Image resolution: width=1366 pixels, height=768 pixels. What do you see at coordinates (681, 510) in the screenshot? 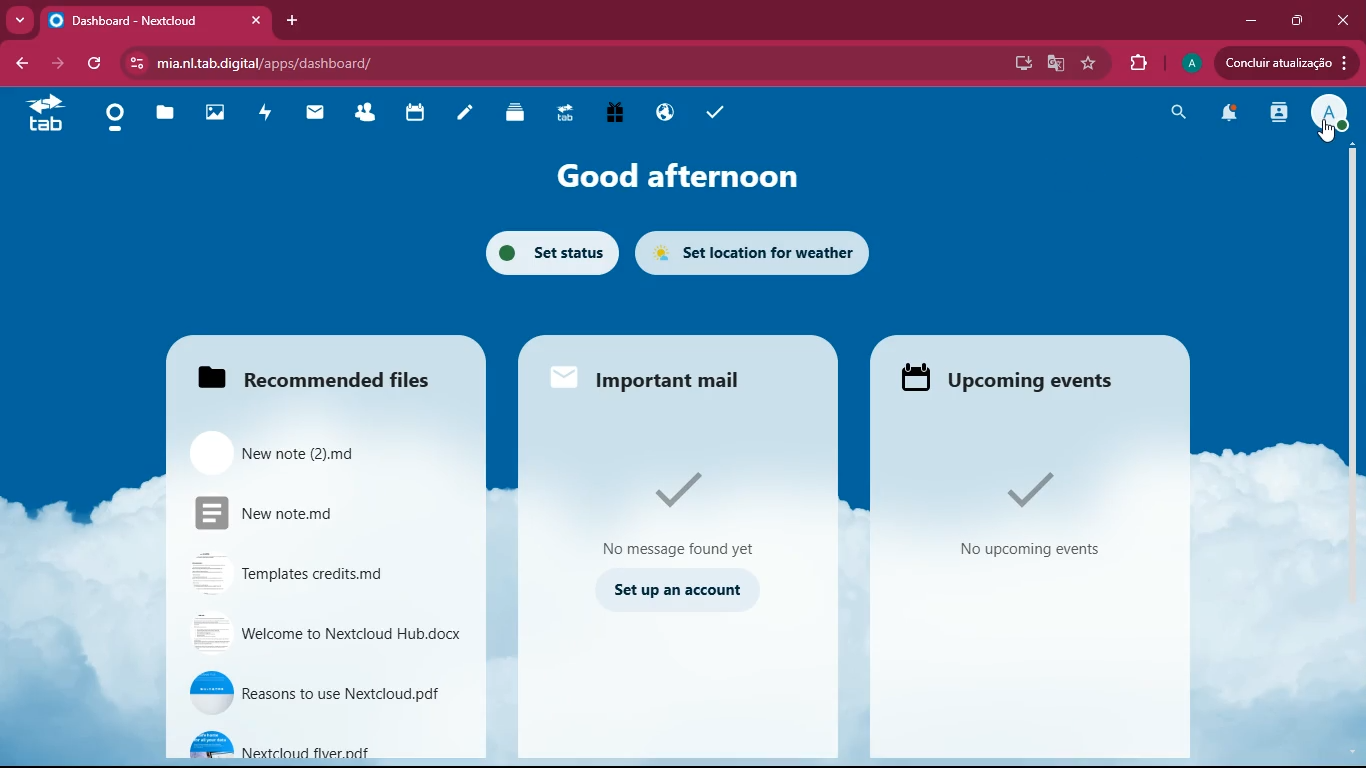
I see `No message found yet` at bounding box center [681, 510].